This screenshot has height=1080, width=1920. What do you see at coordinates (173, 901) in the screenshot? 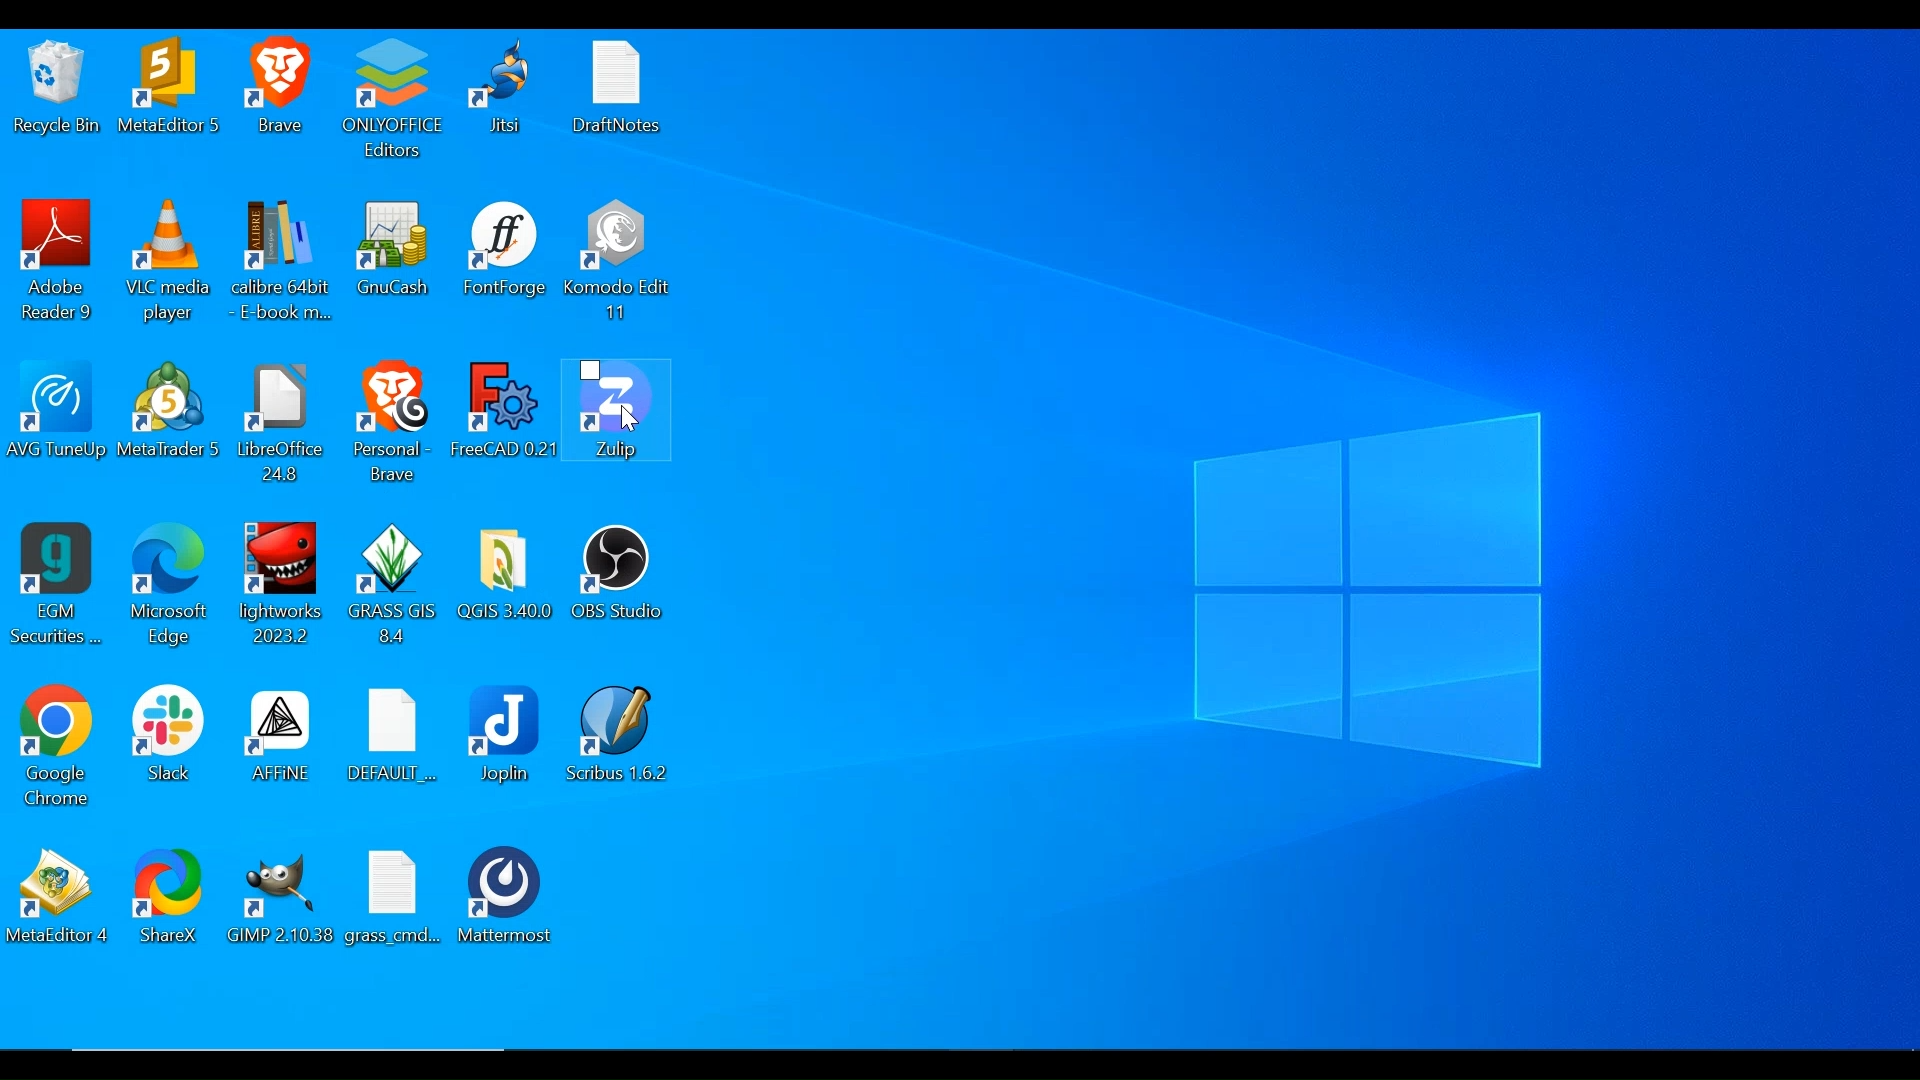
I see `ShareX Desktop icon` at bounding box center [173, 901].